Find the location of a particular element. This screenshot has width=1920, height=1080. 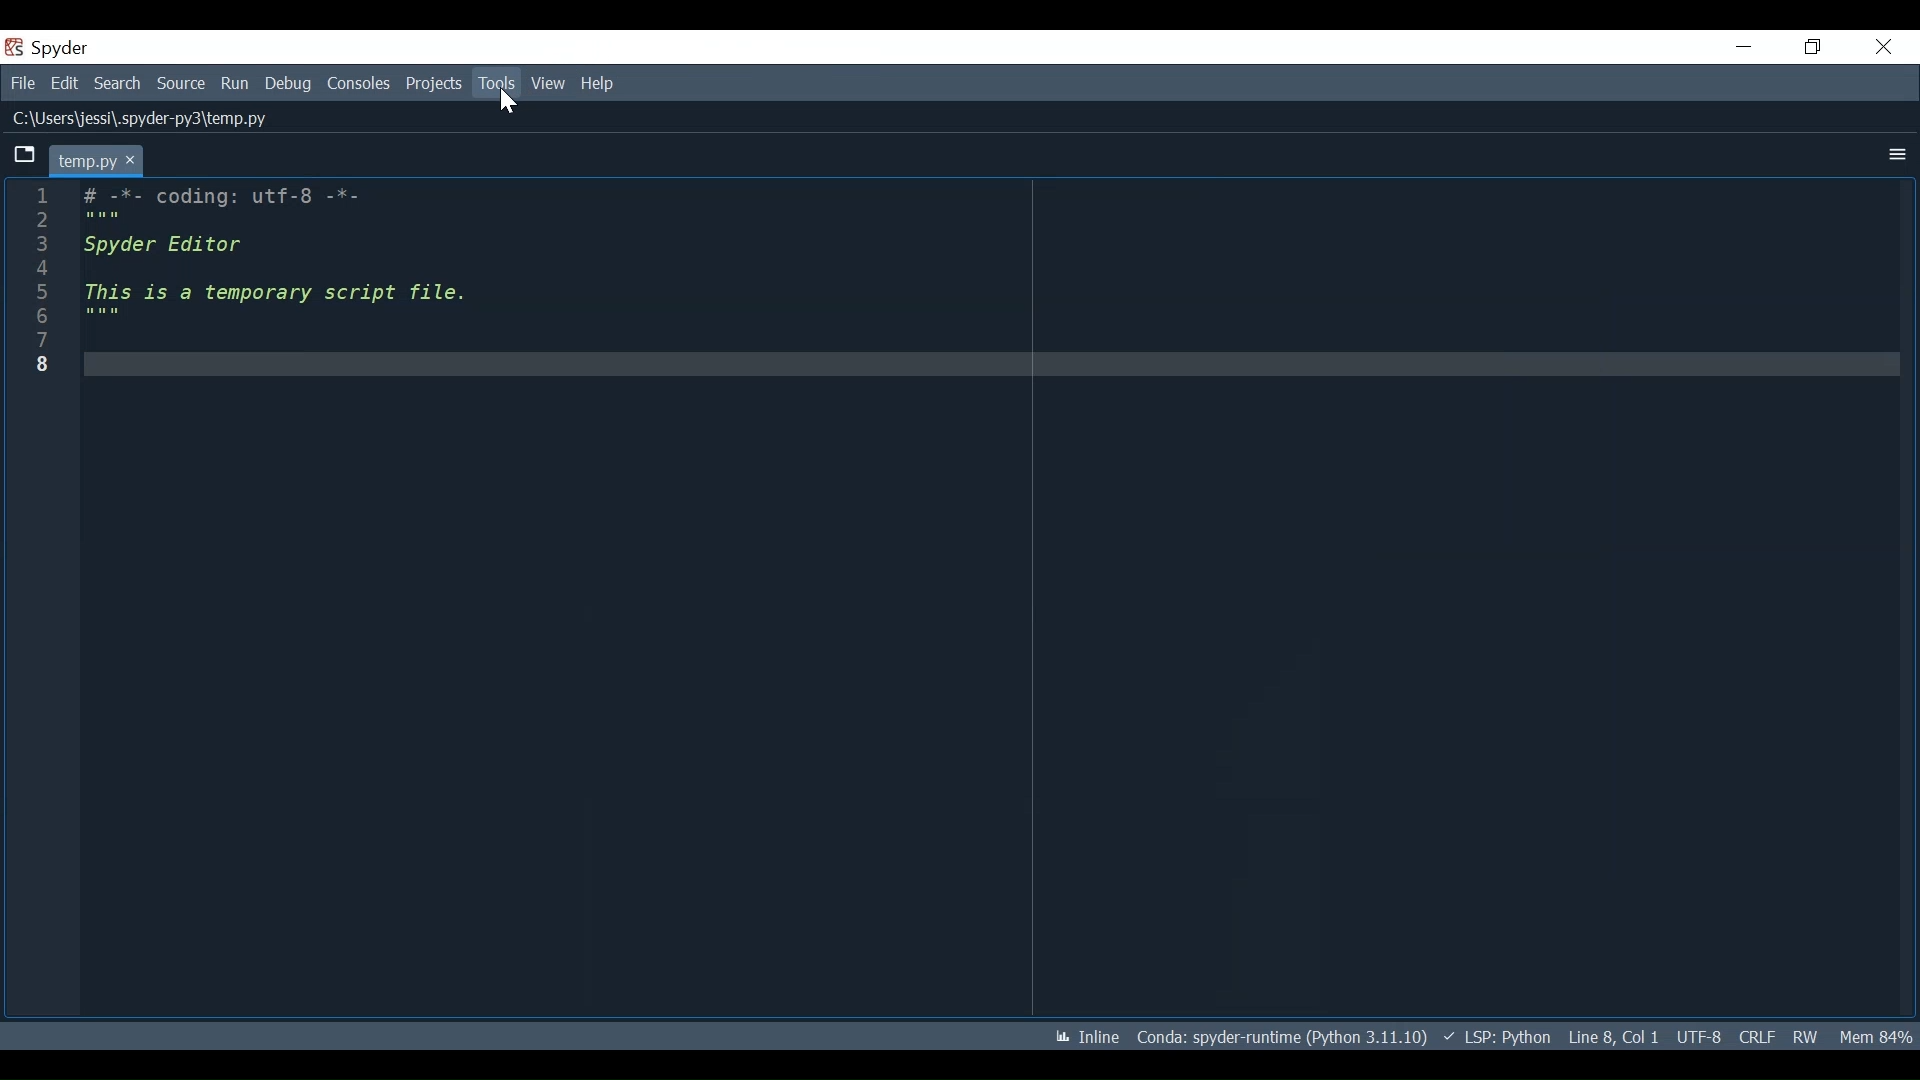

Consoles is located at coordinates (361, 86).